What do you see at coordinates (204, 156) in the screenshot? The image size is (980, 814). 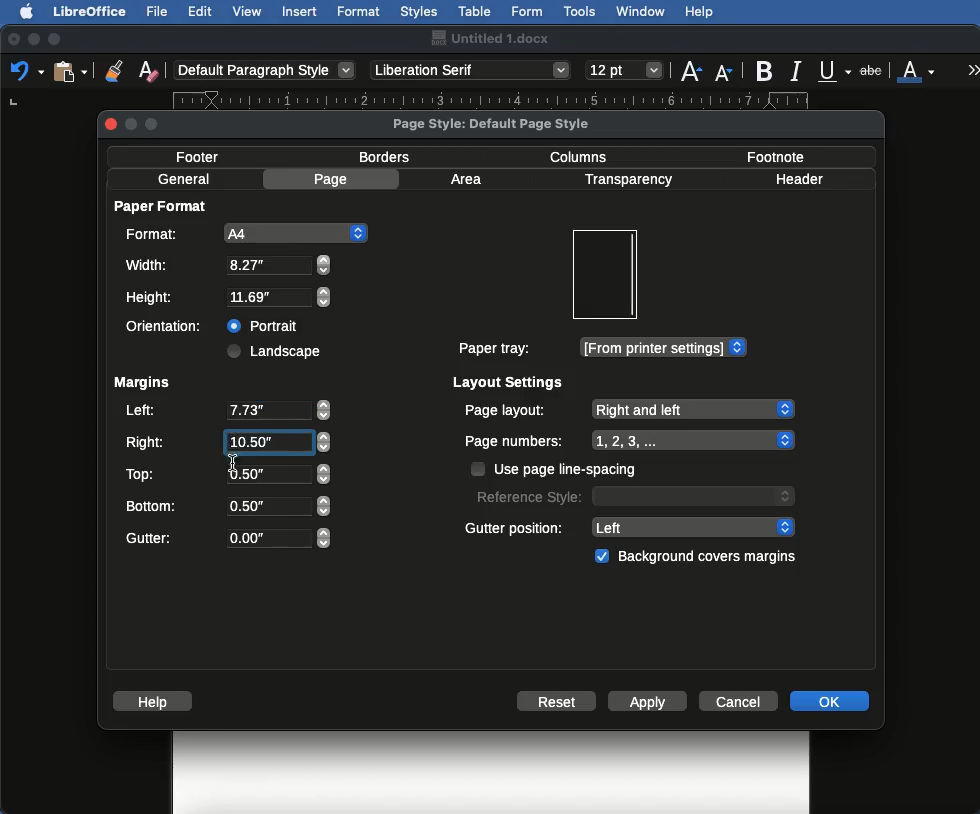 I see `Footer` at bounding box center [204, 156].